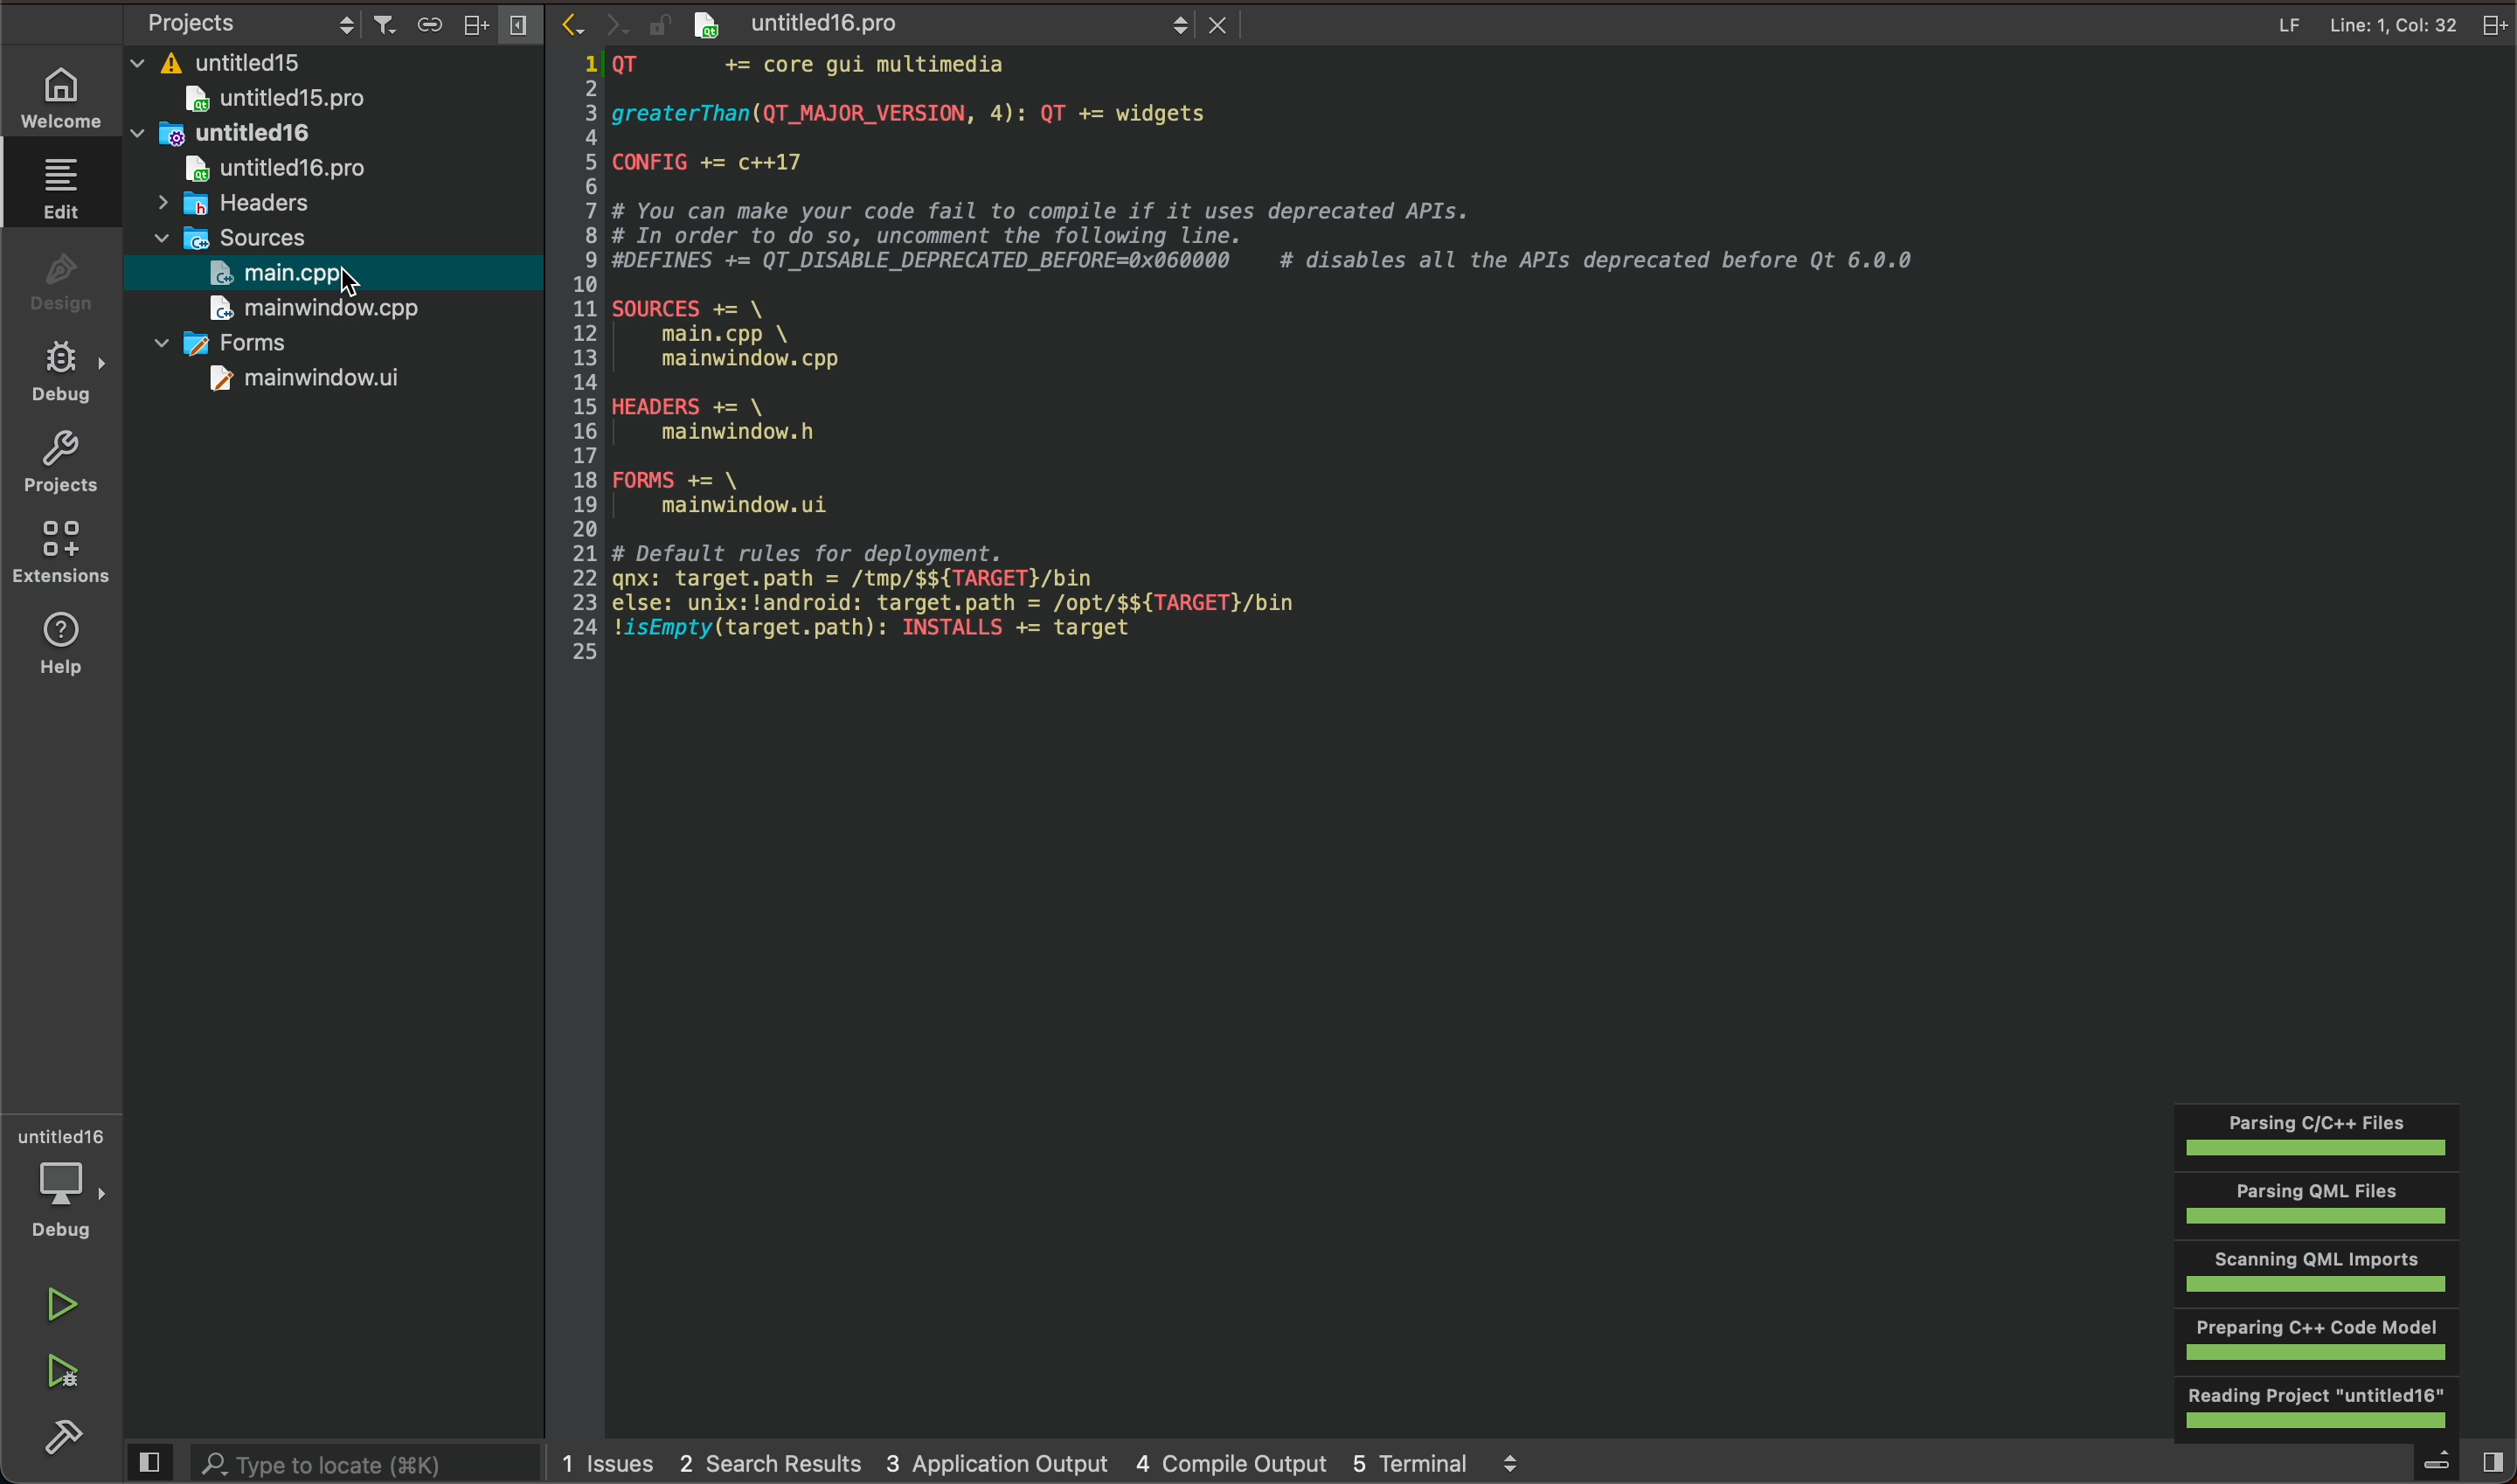  I want to click on forms, so click(240, 340).